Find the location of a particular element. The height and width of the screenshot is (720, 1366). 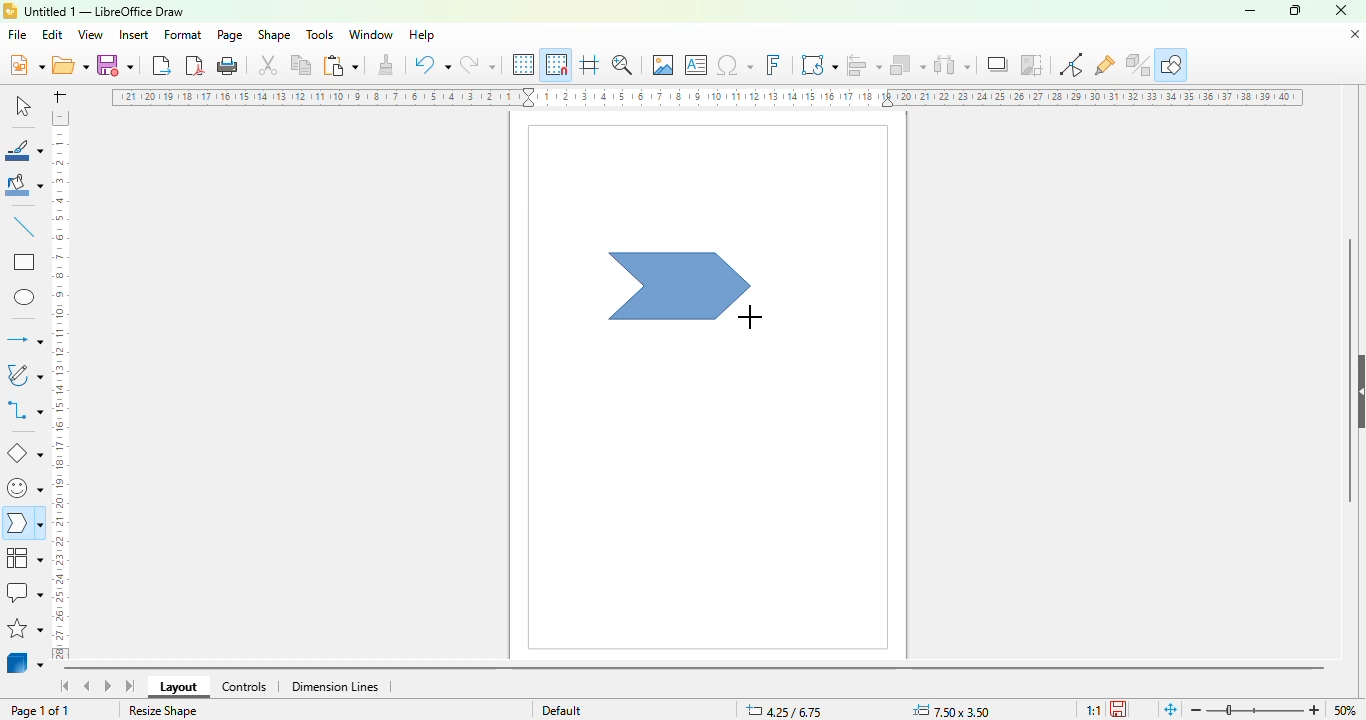

lines and arrows is located at coordinates (24, 339).